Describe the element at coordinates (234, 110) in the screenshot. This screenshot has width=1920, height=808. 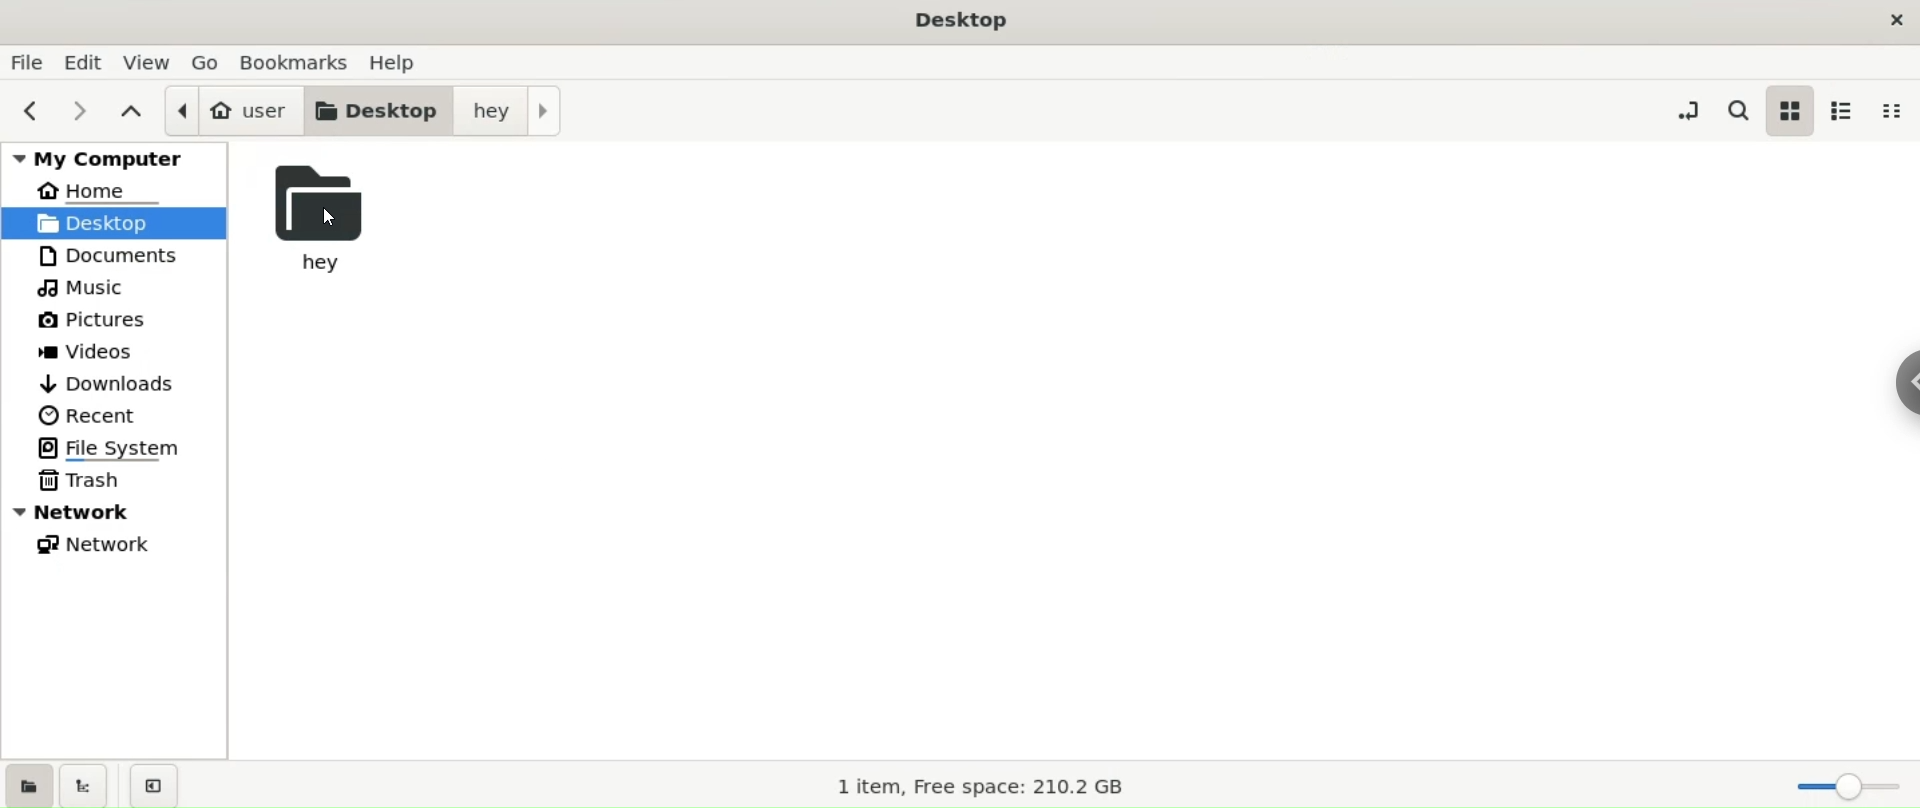
I see `user` at that location.